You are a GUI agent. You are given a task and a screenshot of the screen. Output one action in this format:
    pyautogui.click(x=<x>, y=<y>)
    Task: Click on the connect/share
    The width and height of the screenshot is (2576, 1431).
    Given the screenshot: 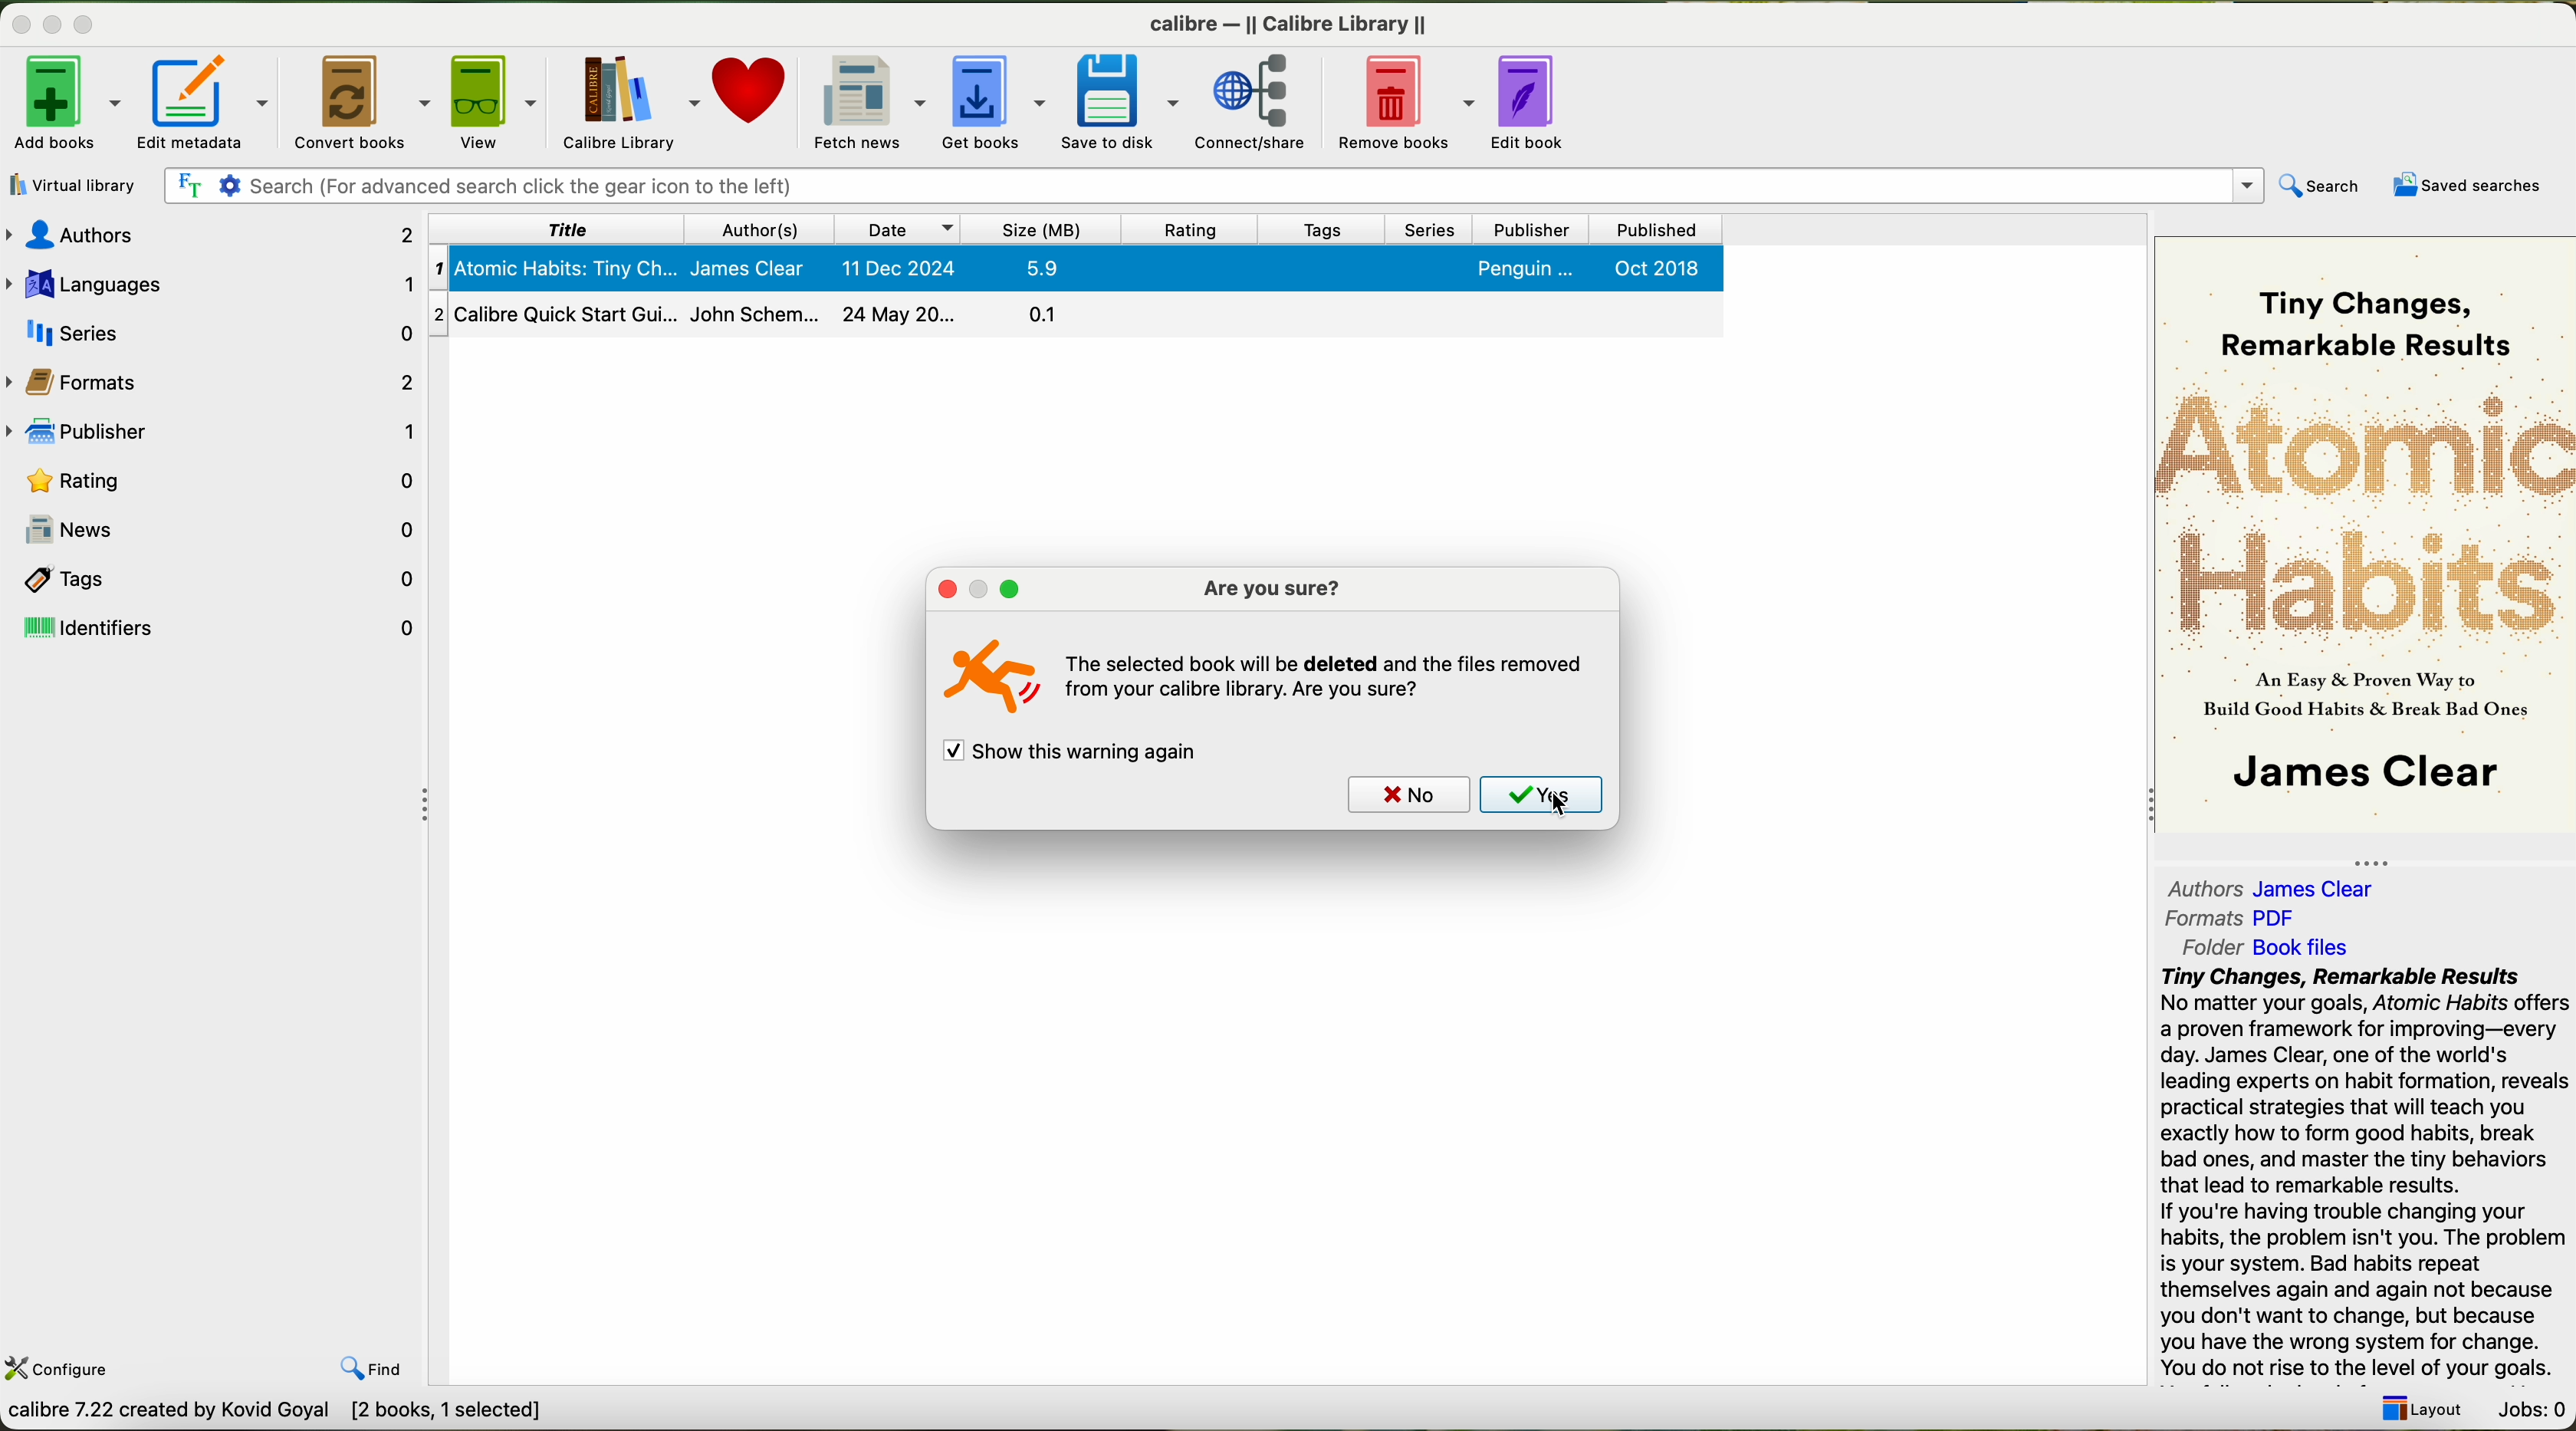 What is the action you would take?
    pyautogui.click(x=1251, y=102)
    